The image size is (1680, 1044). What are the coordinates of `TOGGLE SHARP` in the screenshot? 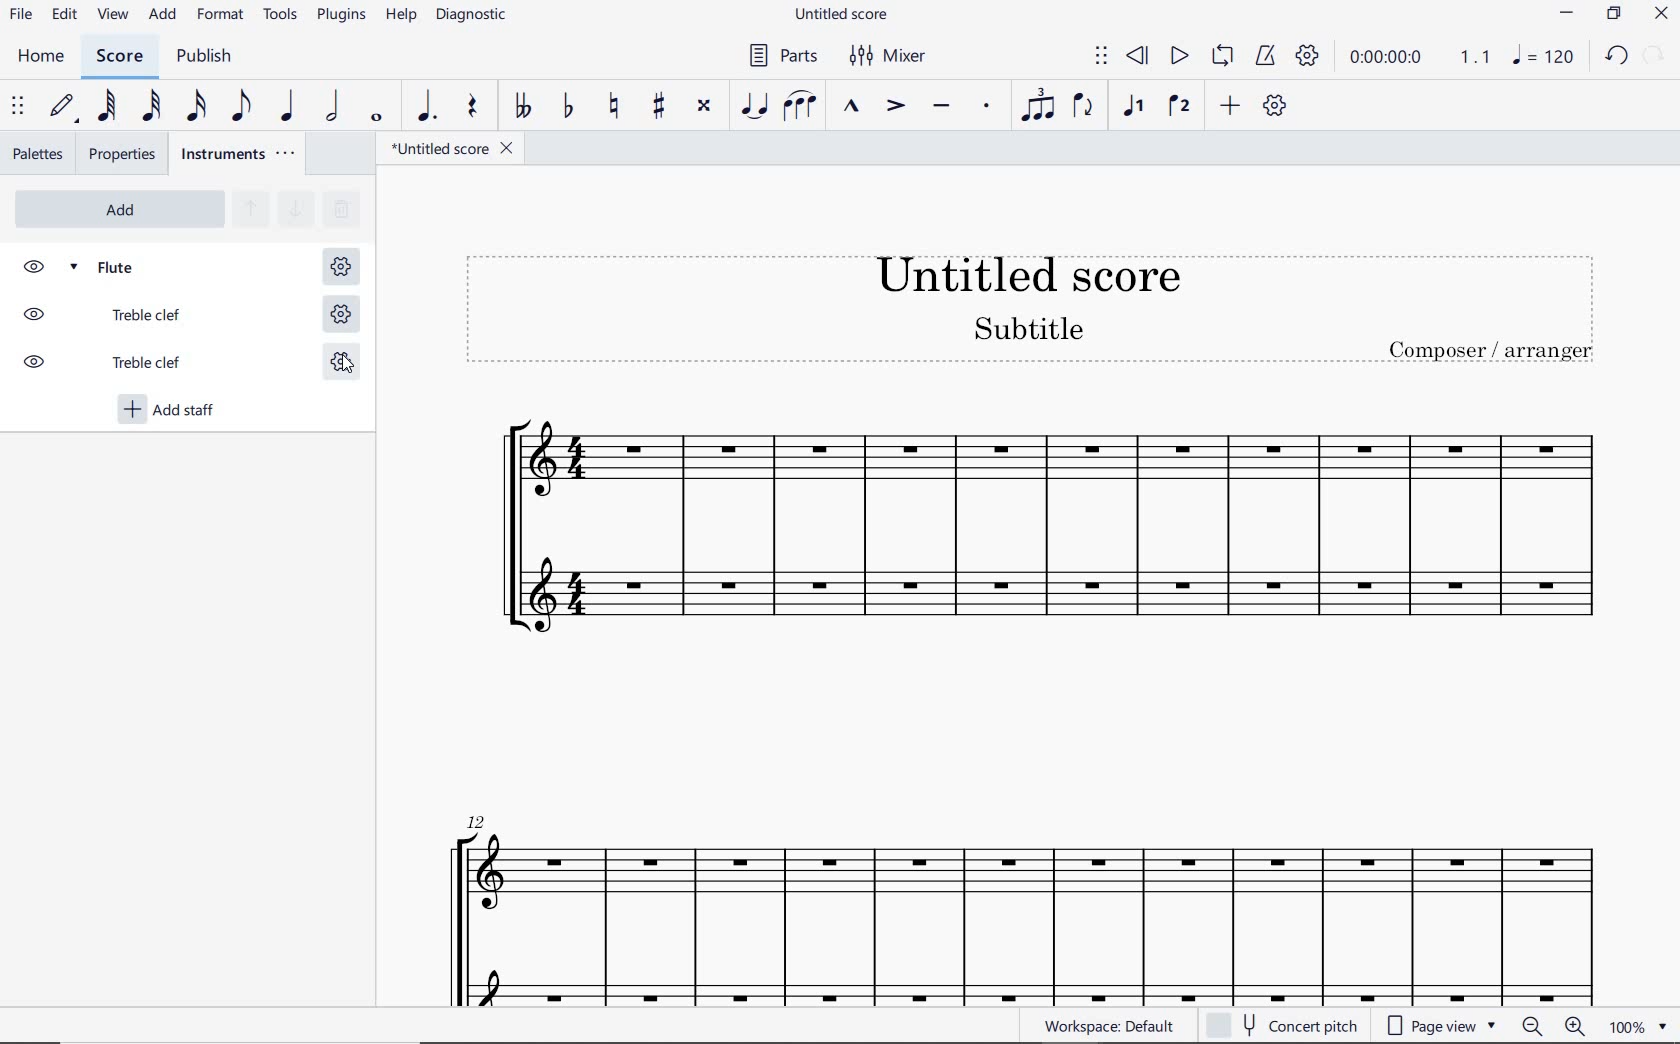 It's located at (656, 105).